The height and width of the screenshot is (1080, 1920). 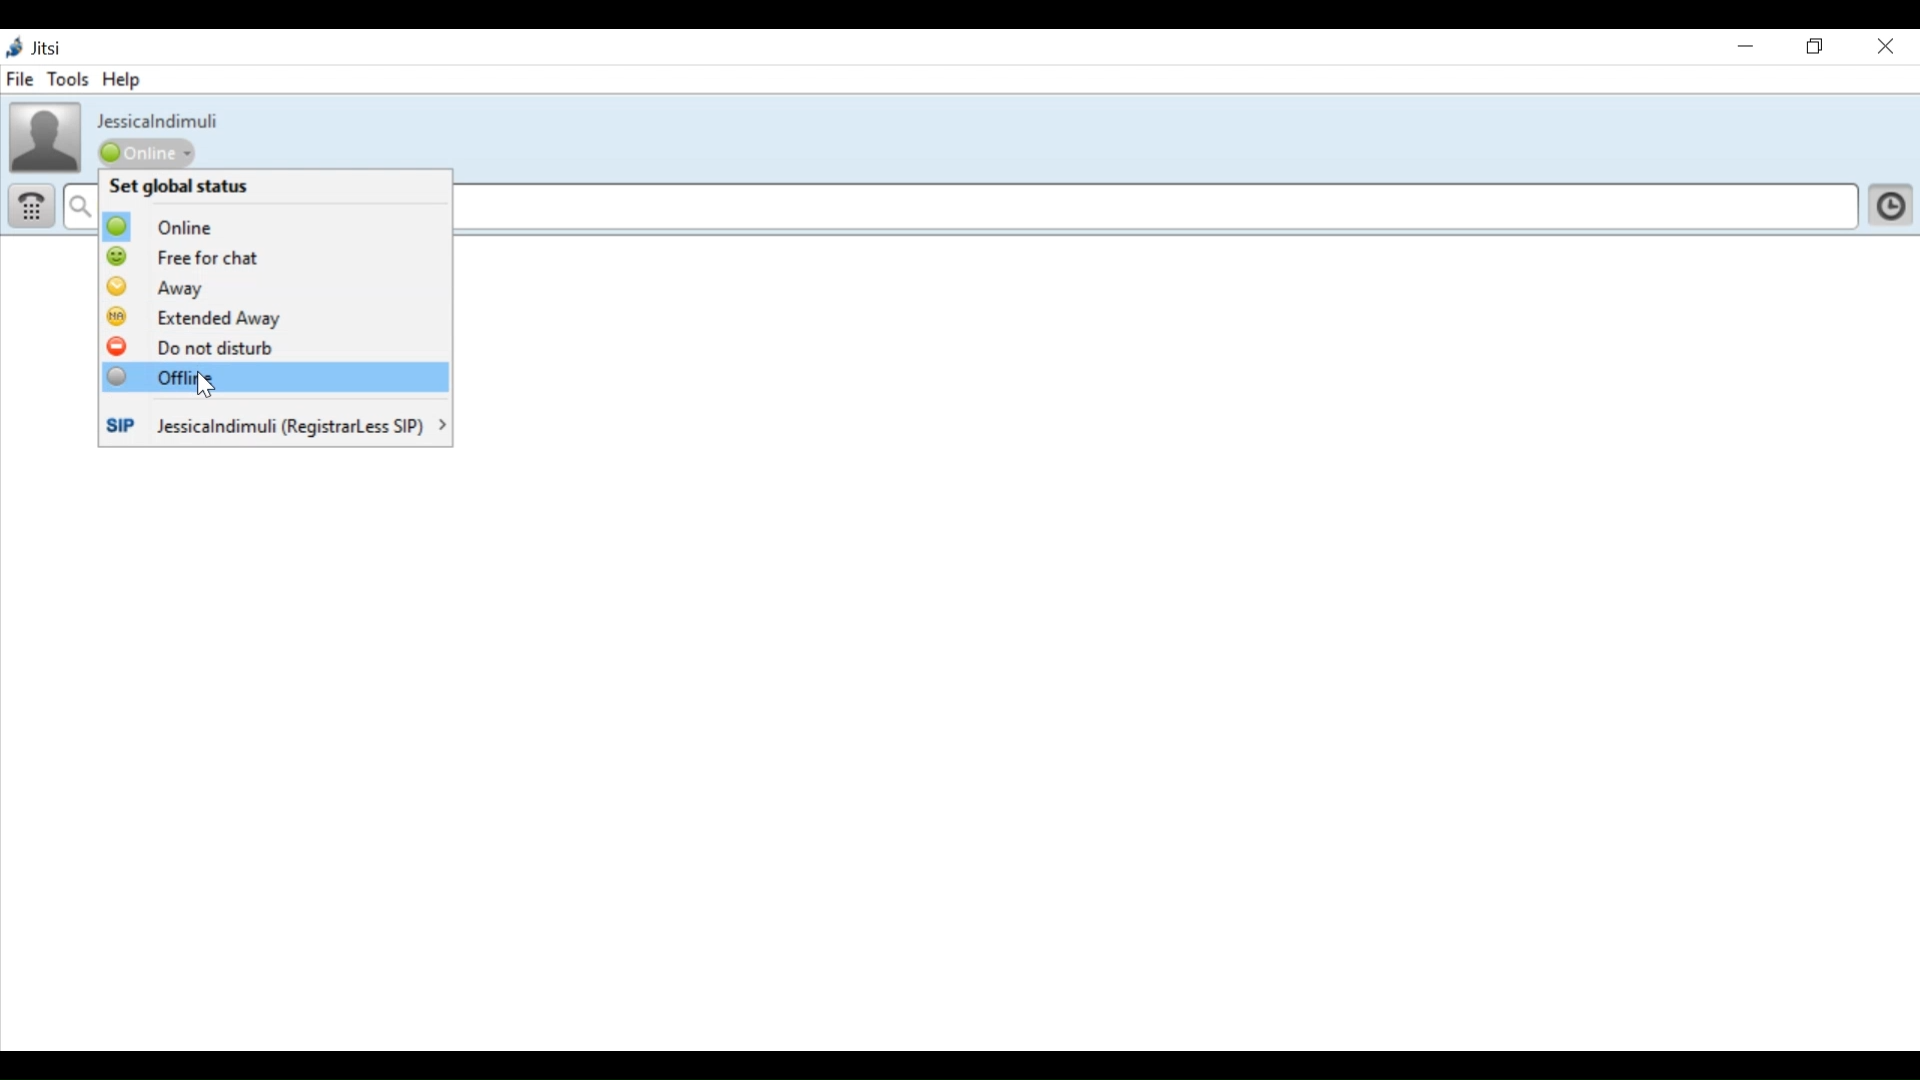 What do you see at coordinates (118, 79) in the screenshot?
I see `Help` at bounding box center [118, 79].